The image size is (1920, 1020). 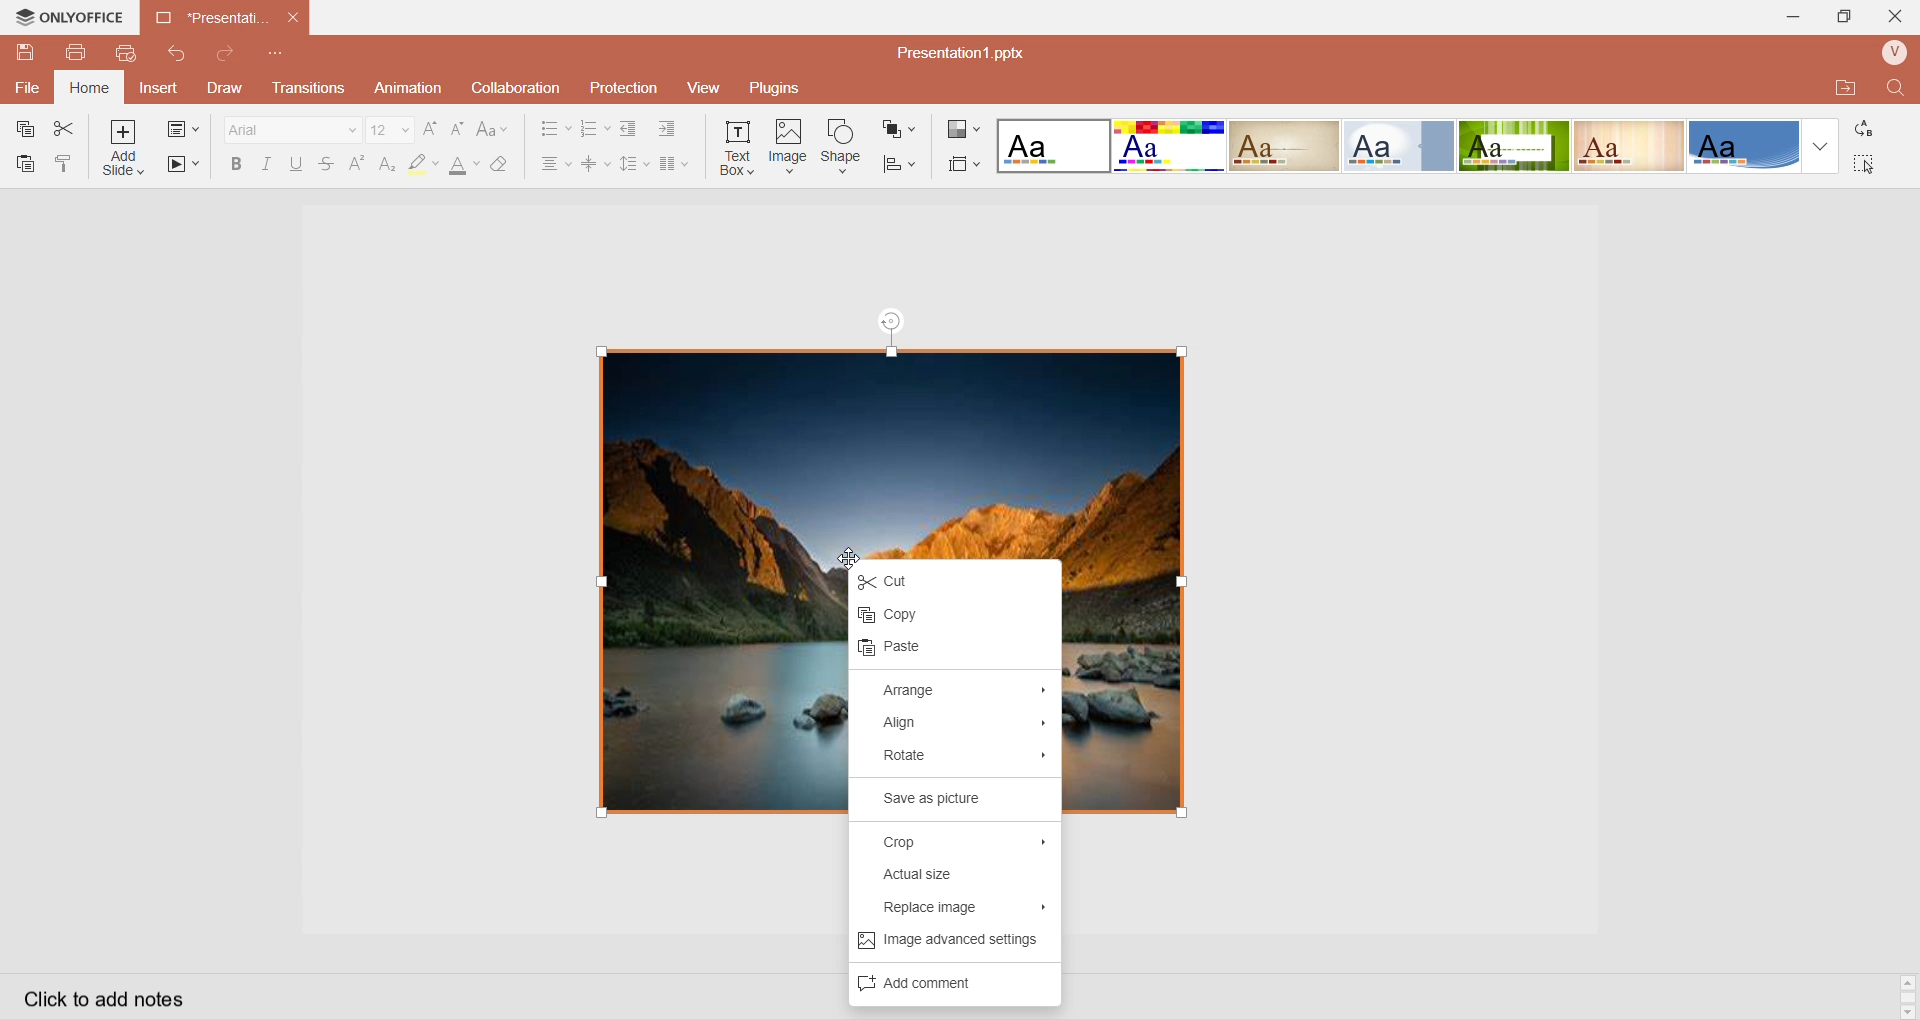 What do you see at coordinates (124, 151) in the screenshot?
I see `Add Slice` at bounding box center [124, 151].